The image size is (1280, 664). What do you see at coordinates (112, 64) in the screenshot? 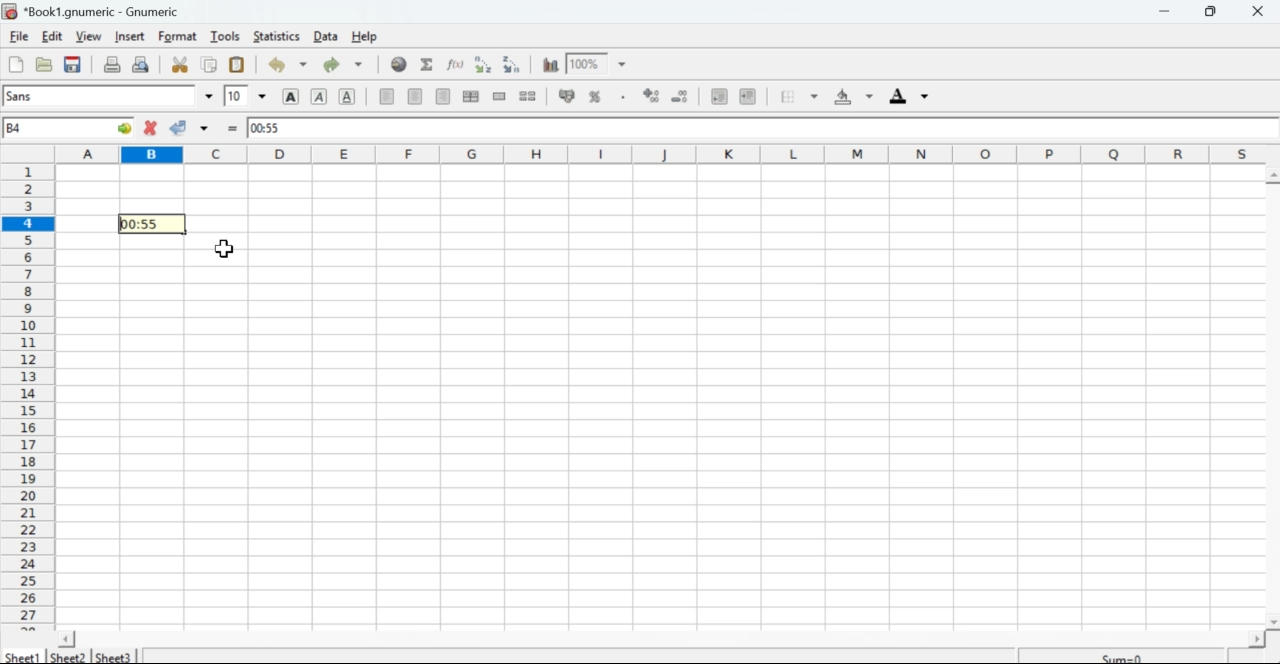
I see `Print file` at bounding box center [112, 64].